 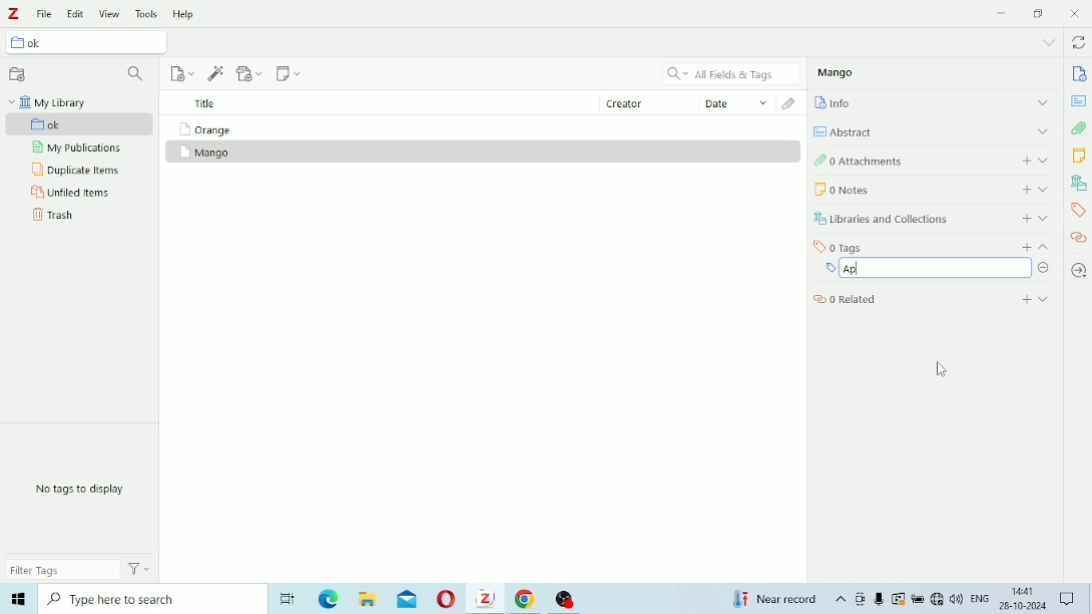 I want to click on File, so click(x=45, y=14).